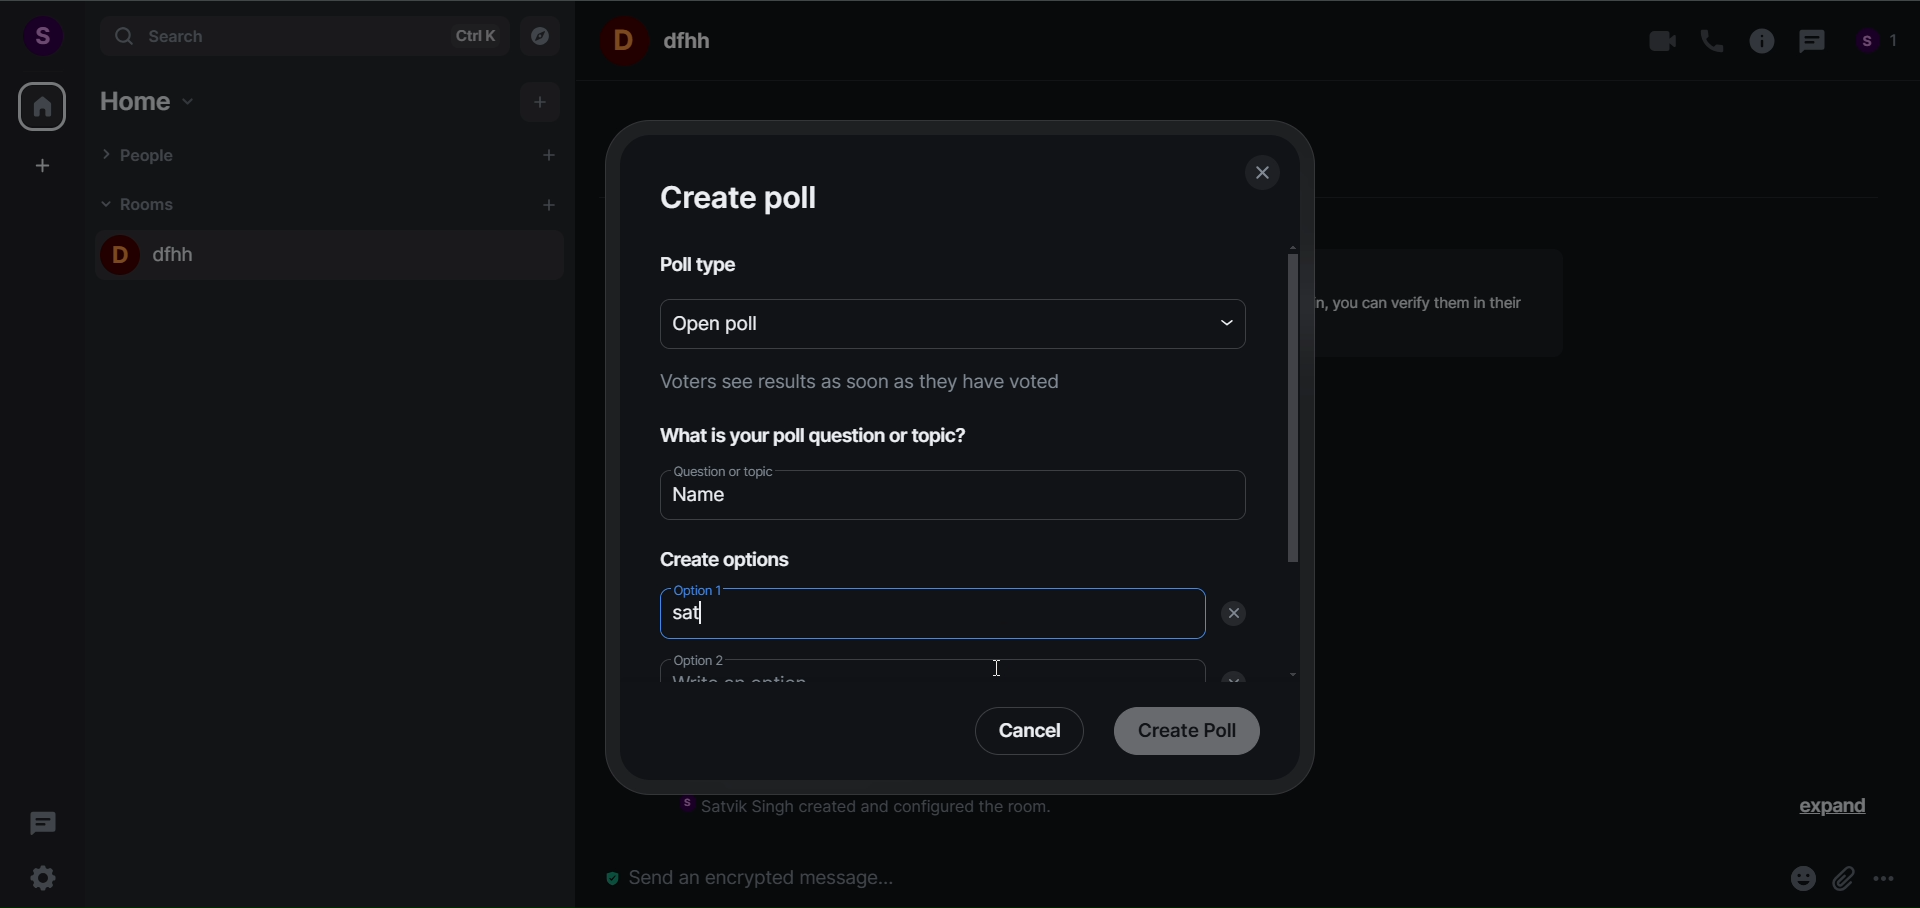 This screenshot has width=1920, height=908. I want to click on close dialog, so click(1264, 176).